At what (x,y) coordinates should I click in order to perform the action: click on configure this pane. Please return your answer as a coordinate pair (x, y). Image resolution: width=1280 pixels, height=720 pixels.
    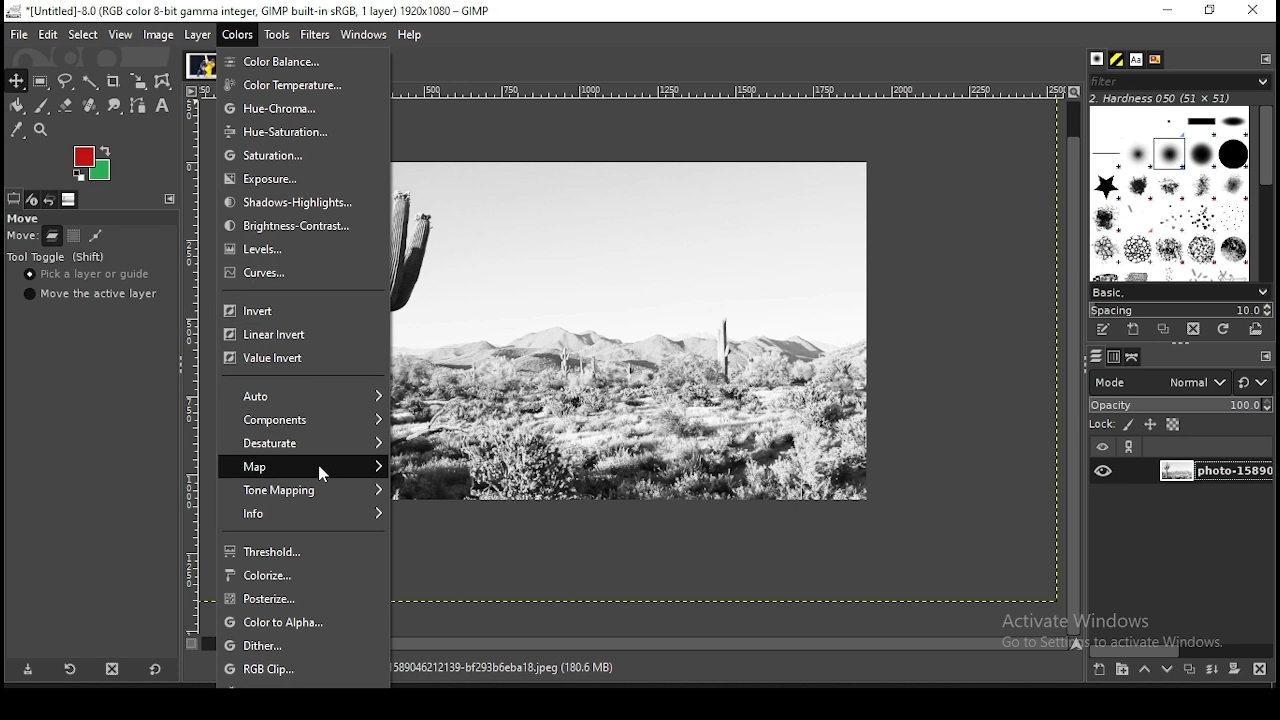
    Looking at the image, I should click on (1264, 58).